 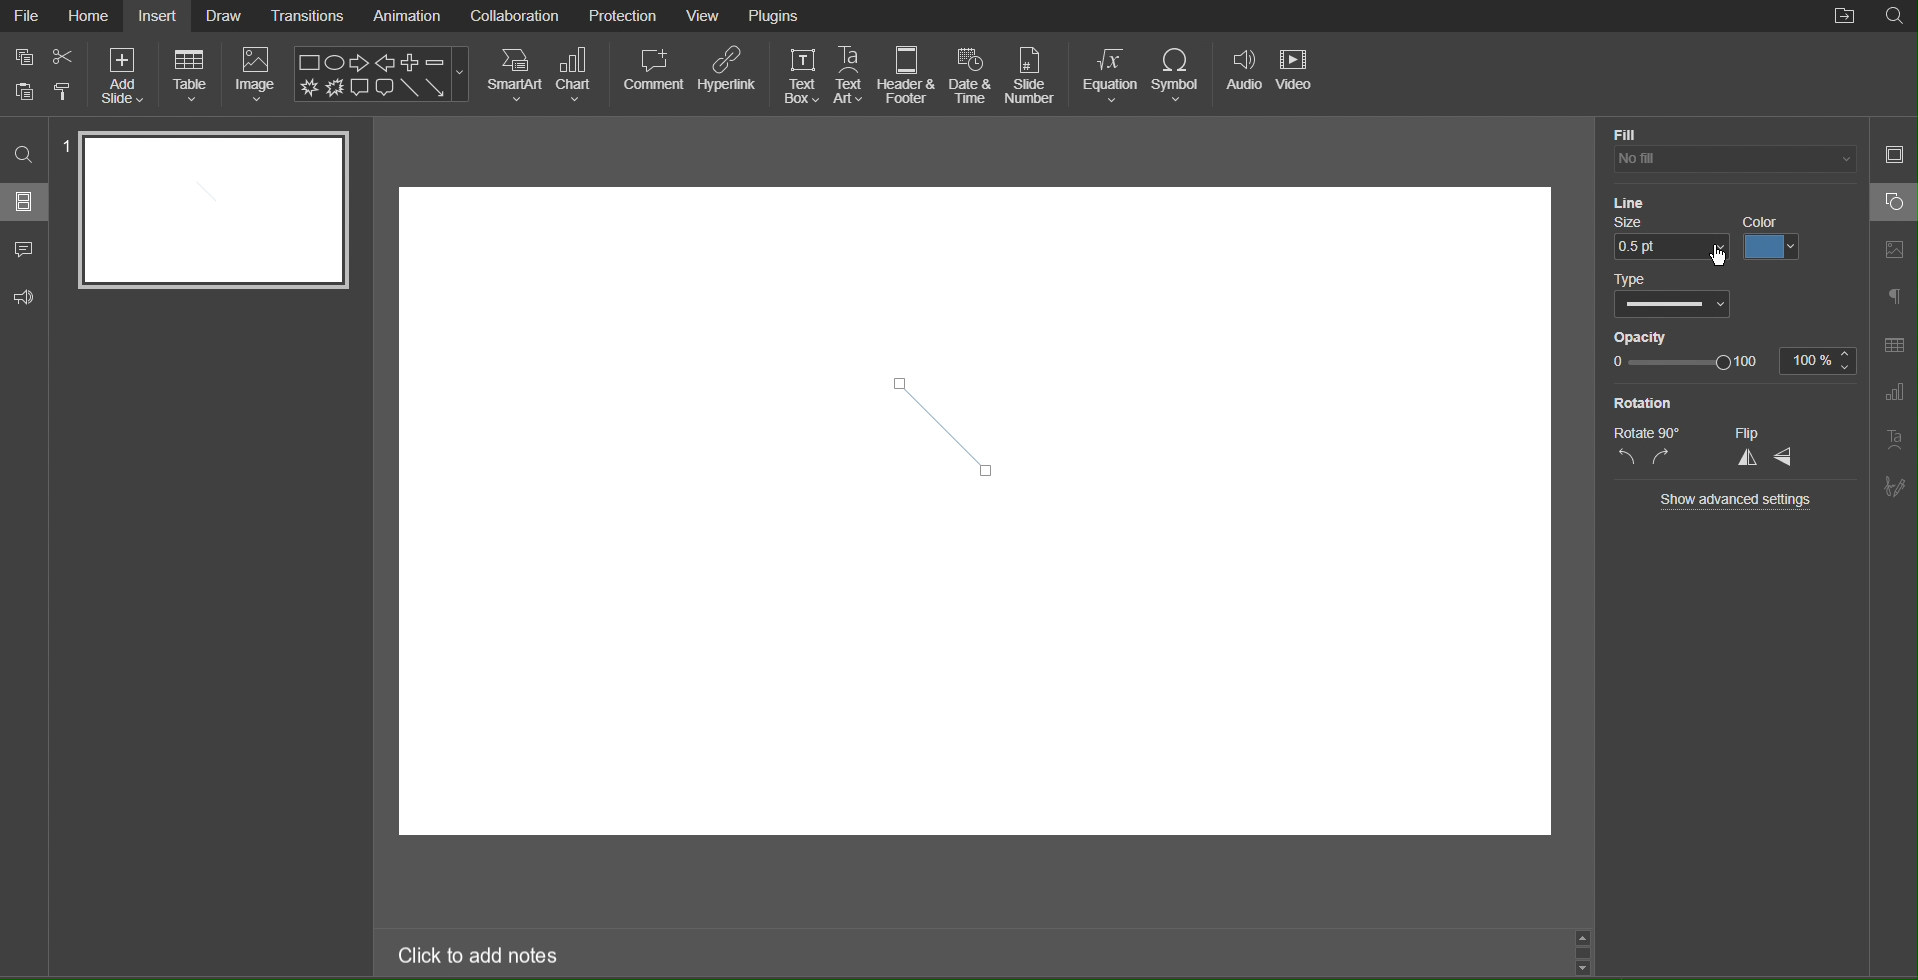 What do you see at coordinates (948, 418) in the screenshot?
I see `Line` at bounding box center [948, 418].